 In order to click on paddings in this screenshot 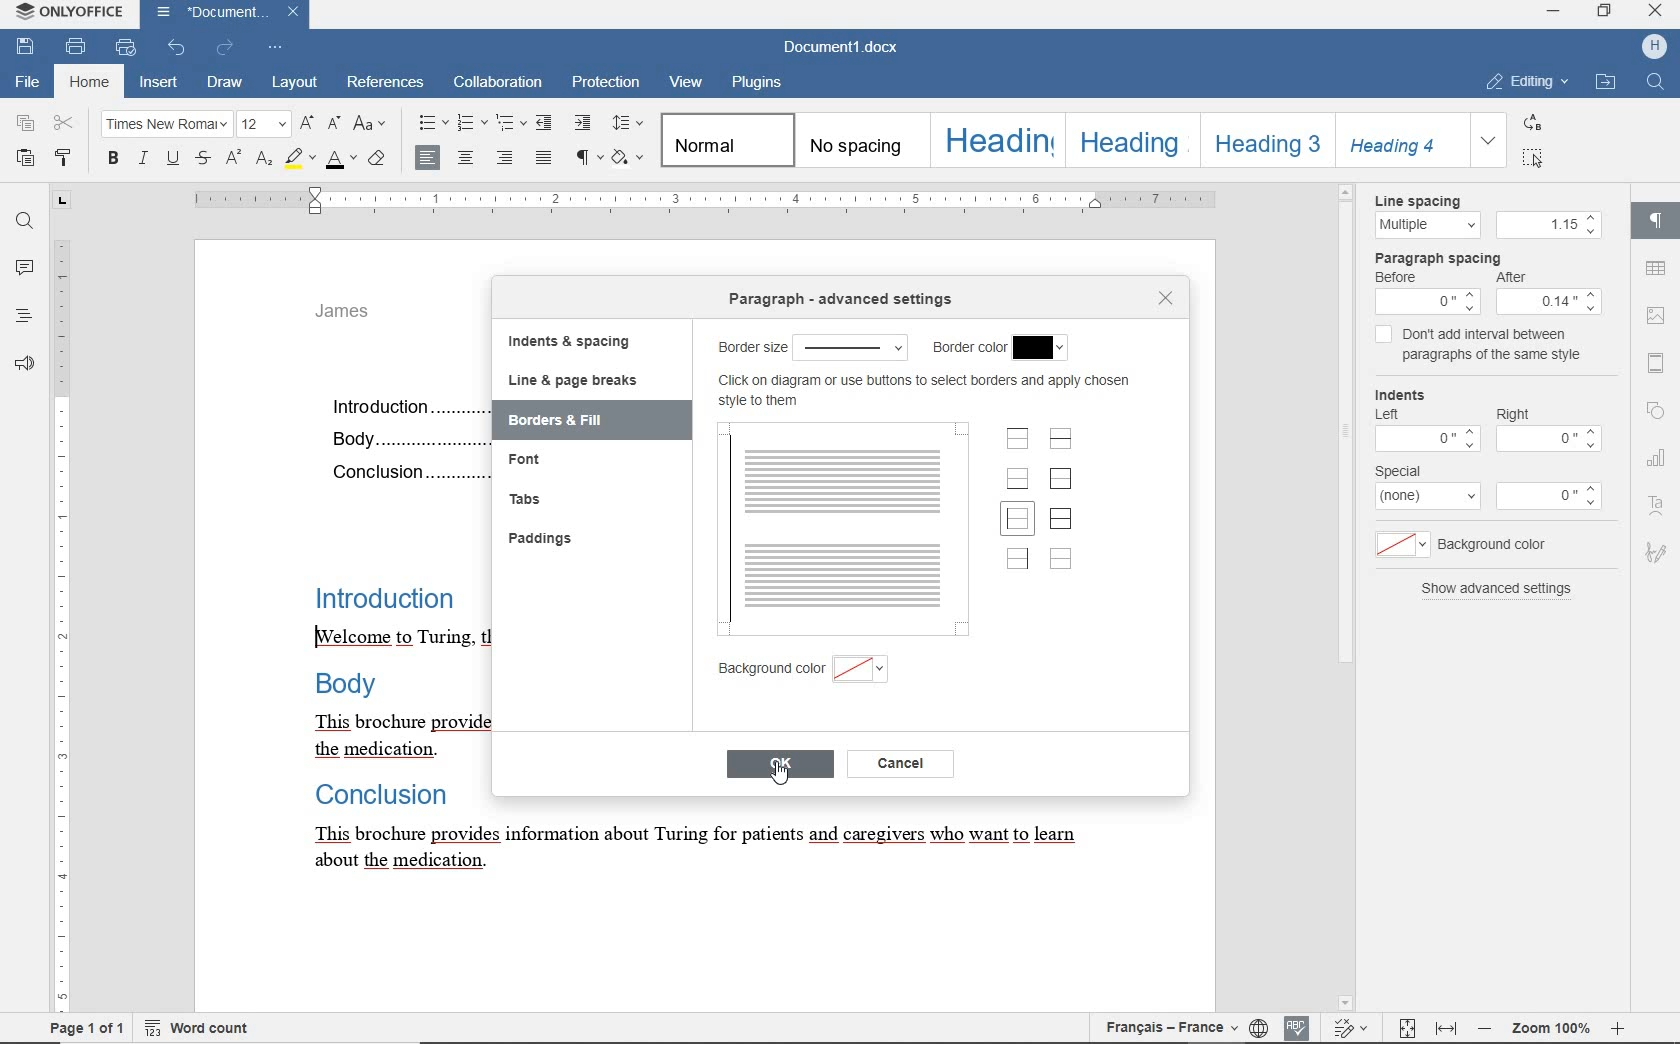, I will do `click(544, 537)`.